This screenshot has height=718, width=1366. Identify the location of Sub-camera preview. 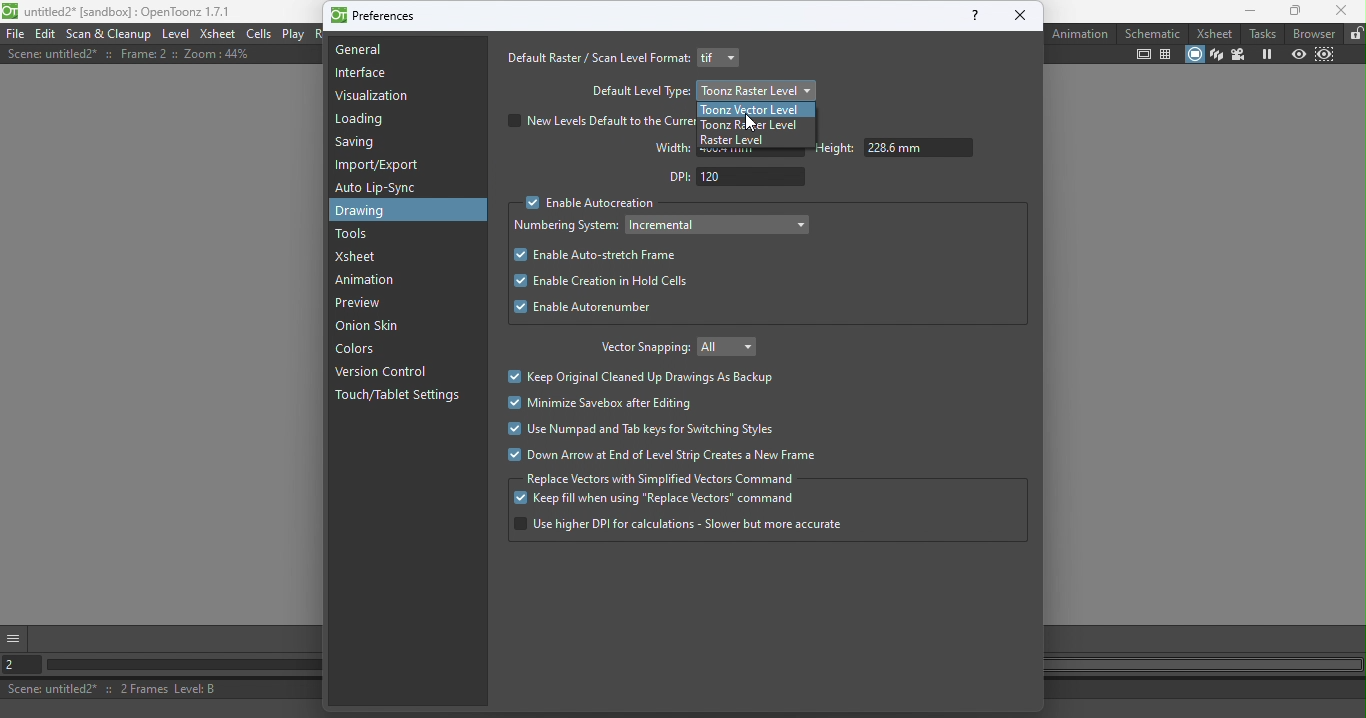
(1325, 57).